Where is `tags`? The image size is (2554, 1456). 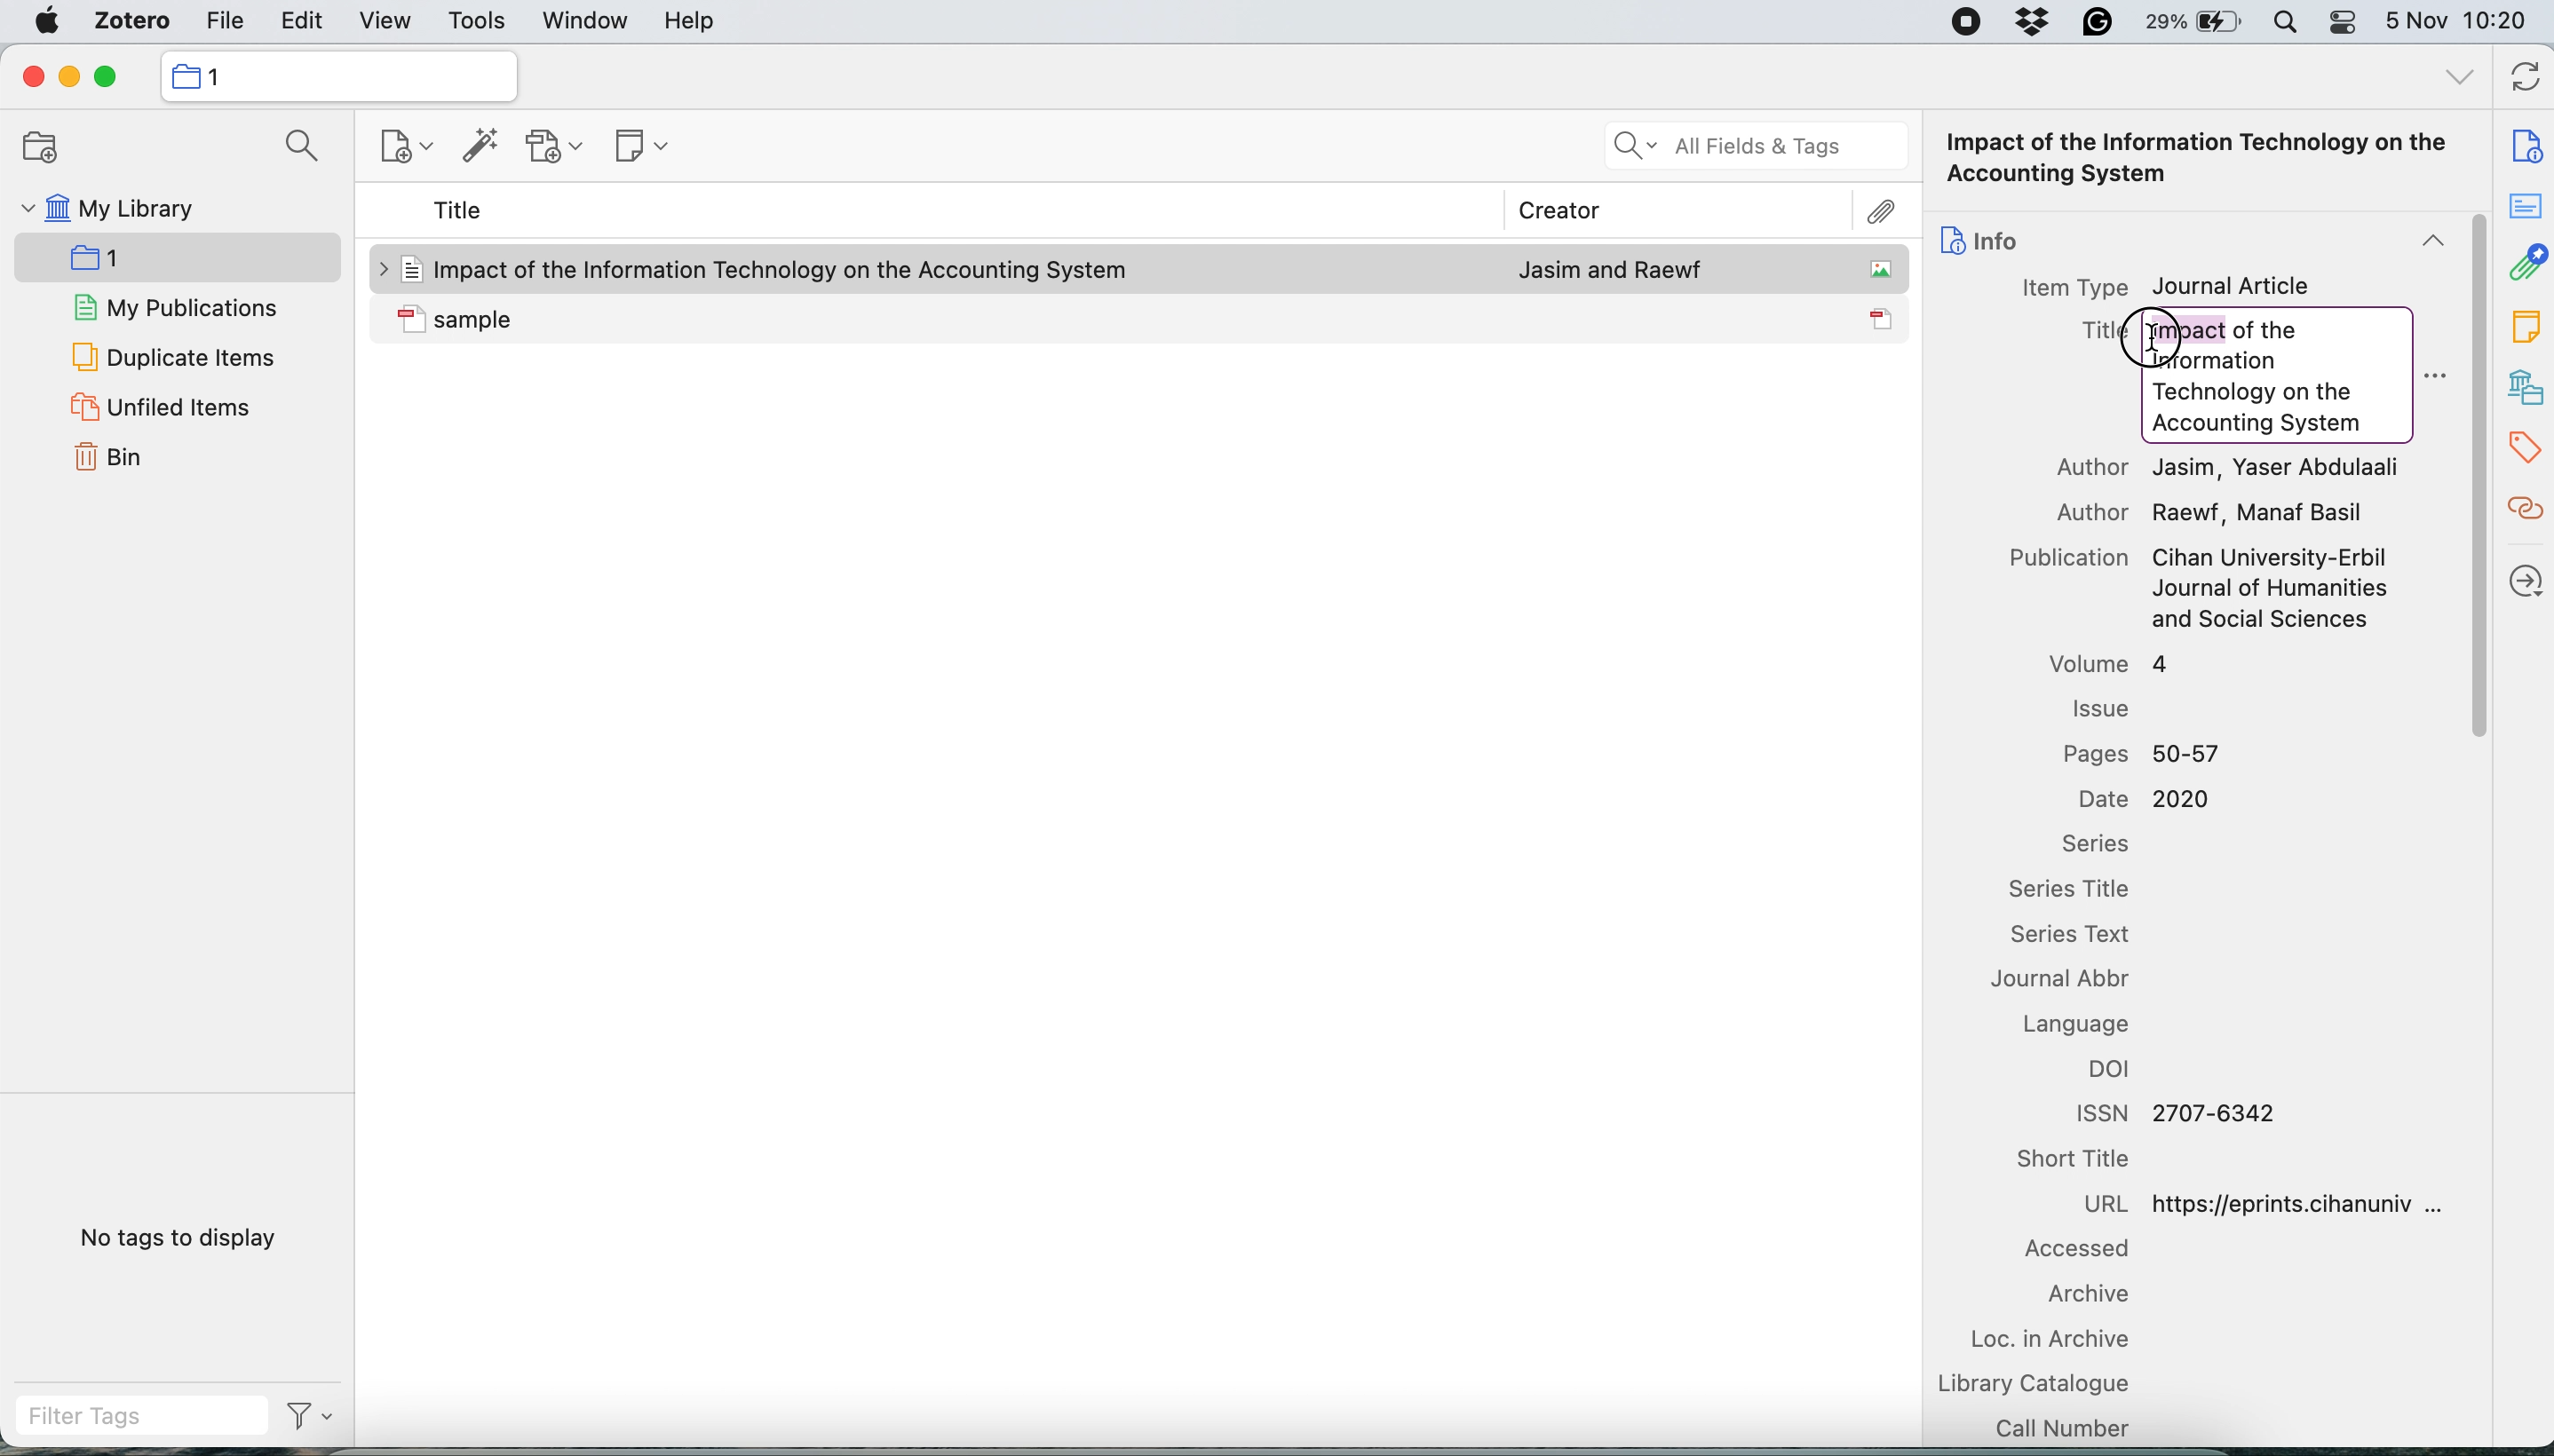
tags is located at coordinates (2524, 451).